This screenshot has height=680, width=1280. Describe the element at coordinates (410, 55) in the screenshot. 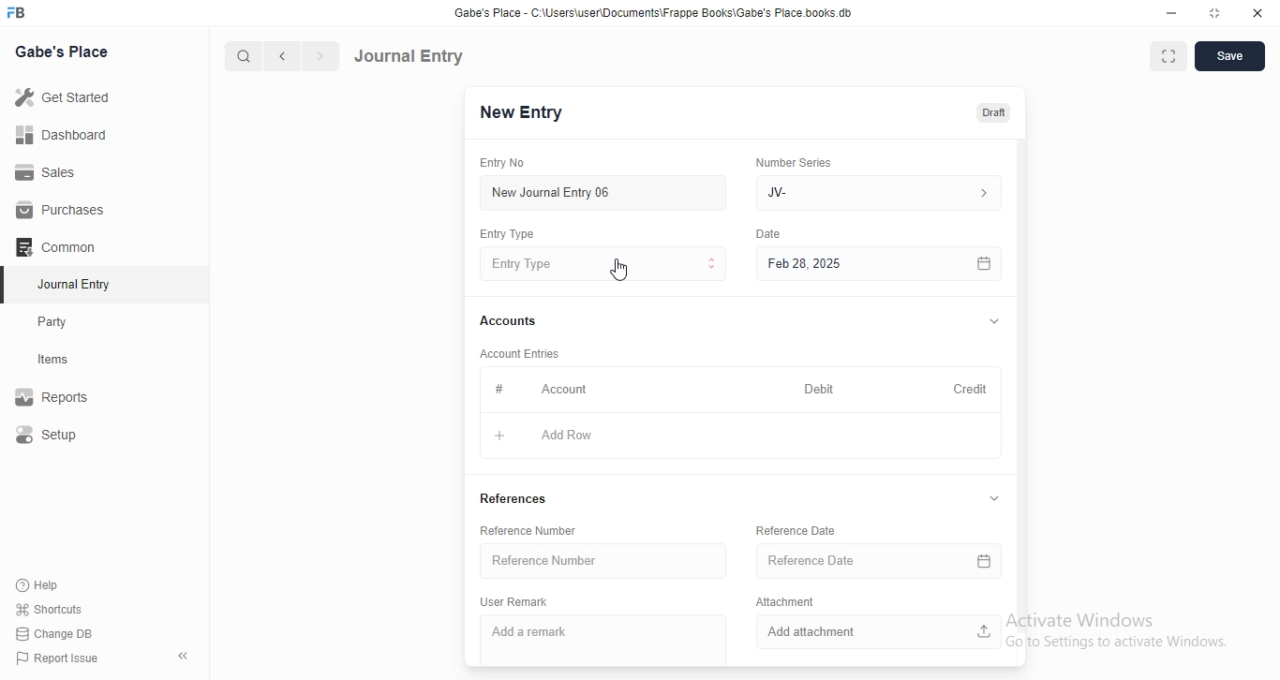

I see `Journal Entry` at that location.